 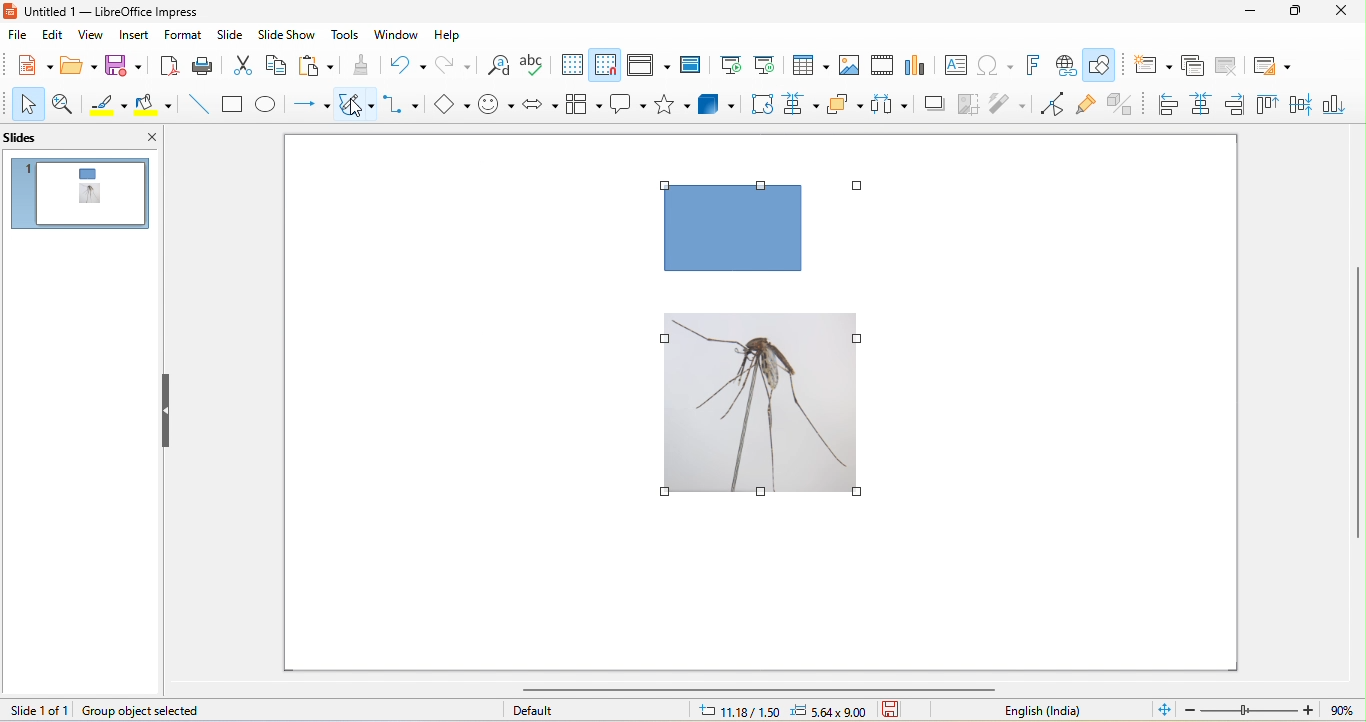 What do you see at coordinates (158, 105) in the screenshot?
I see `fill color` at bounding box center [158, 105].